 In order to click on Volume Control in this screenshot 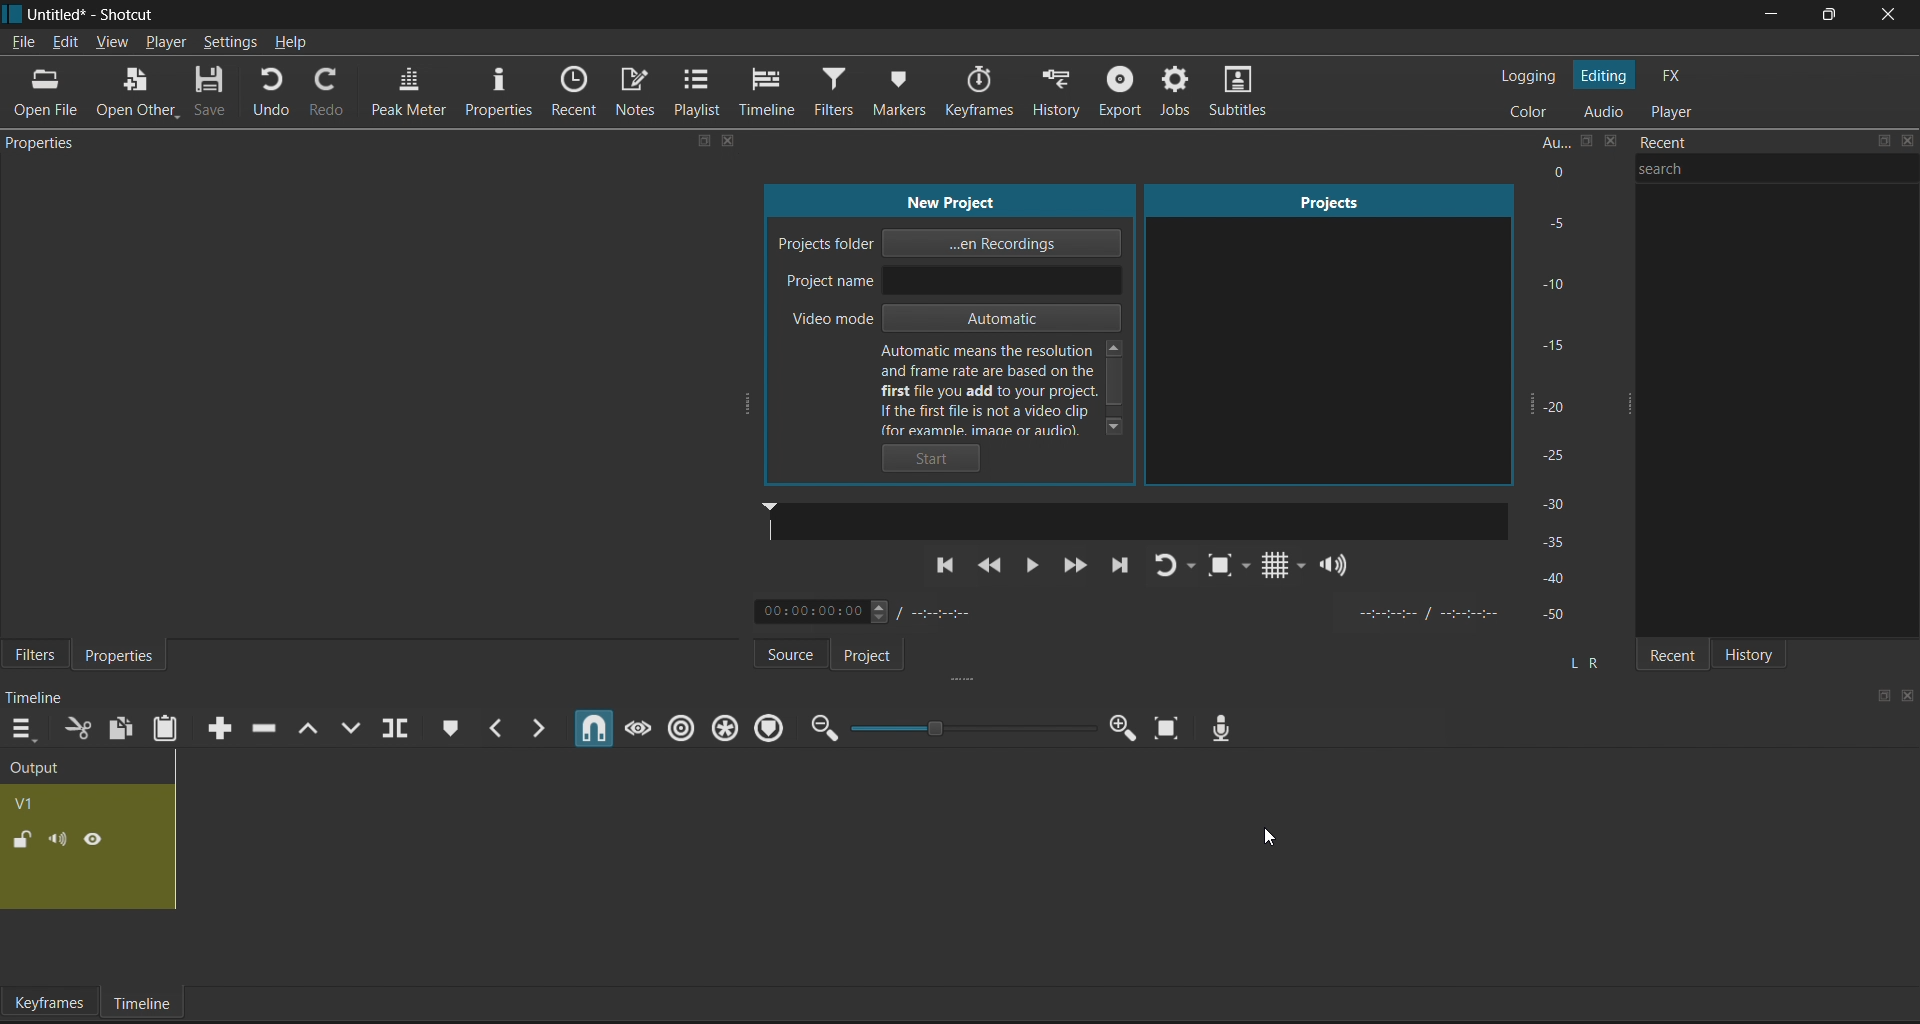, I will do `click(1337, 566)`.